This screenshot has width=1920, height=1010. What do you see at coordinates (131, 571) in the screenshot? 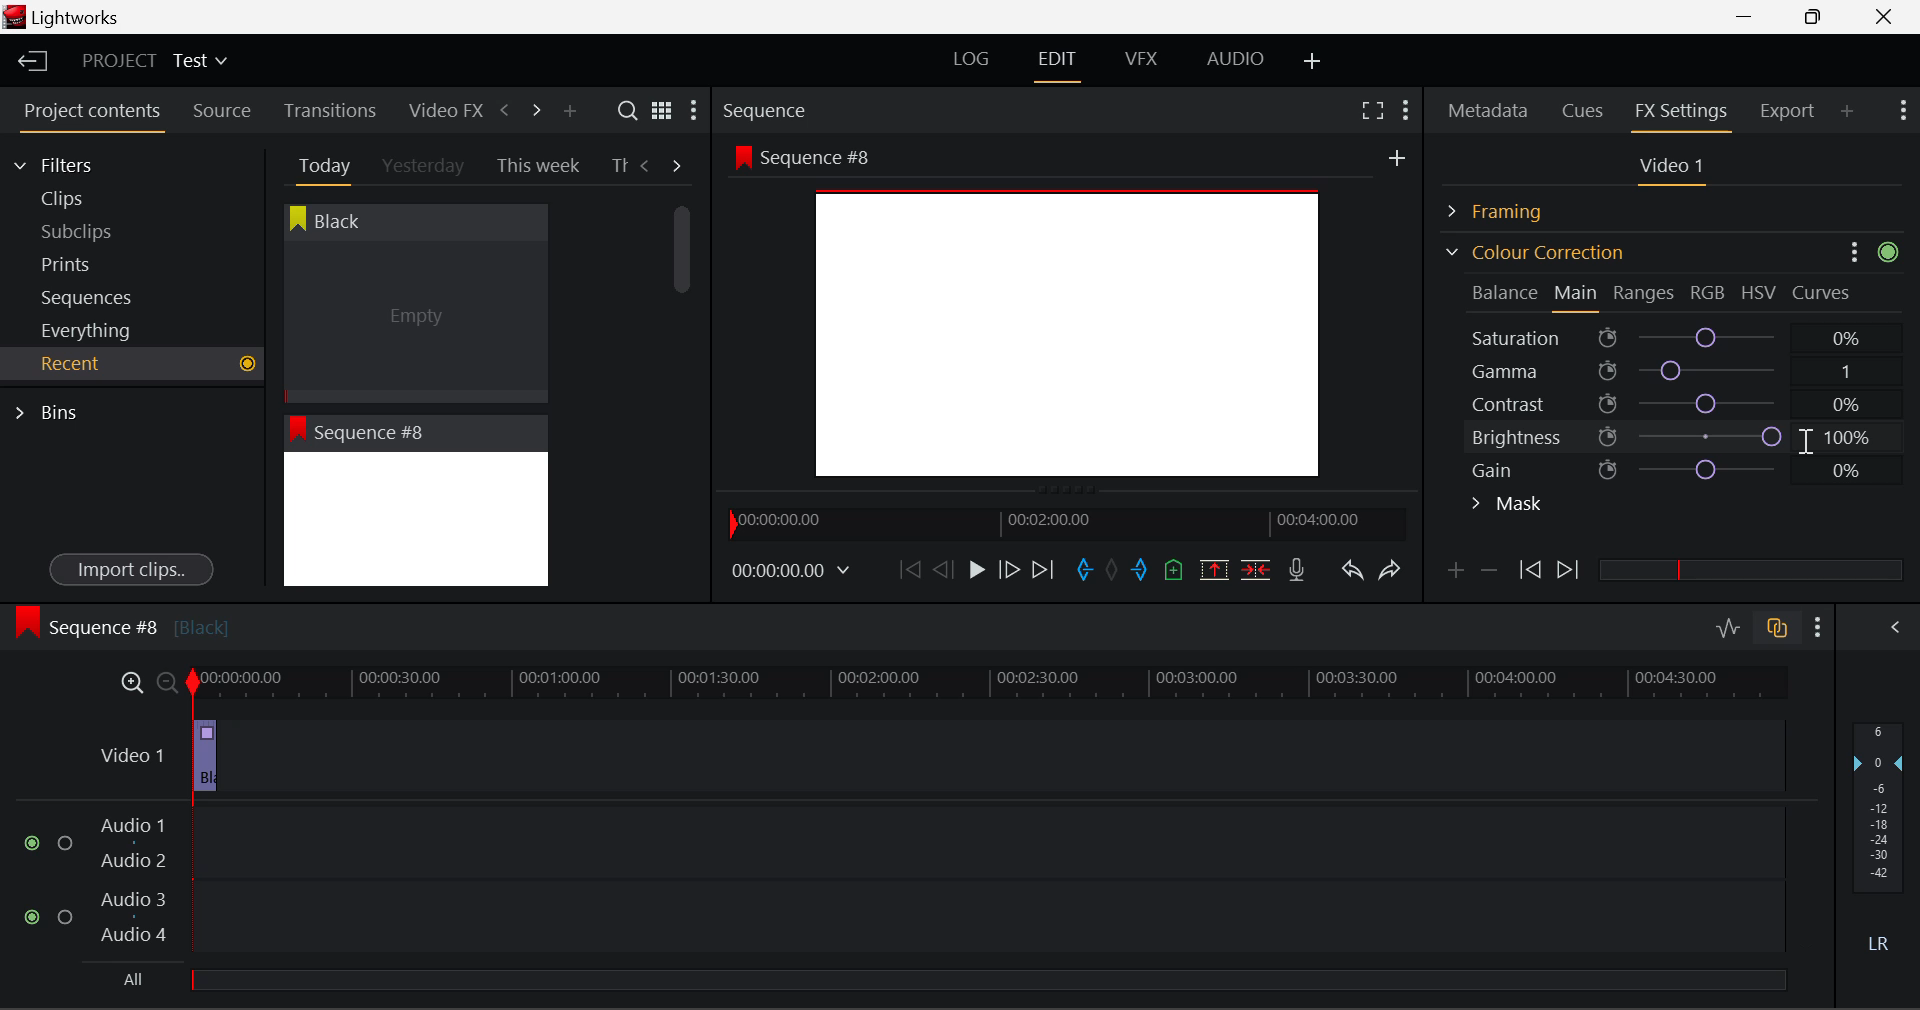
I see `Import clips` at bounding box center [131, 571].